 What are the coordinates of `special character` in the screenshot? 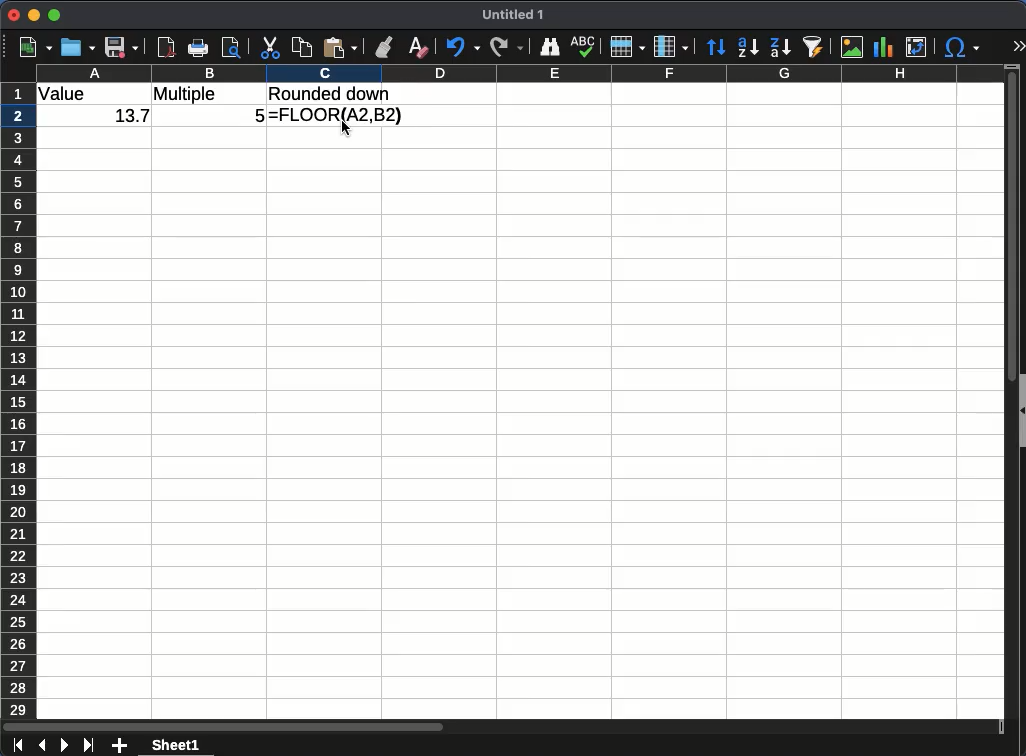 It's located at (962, 47).